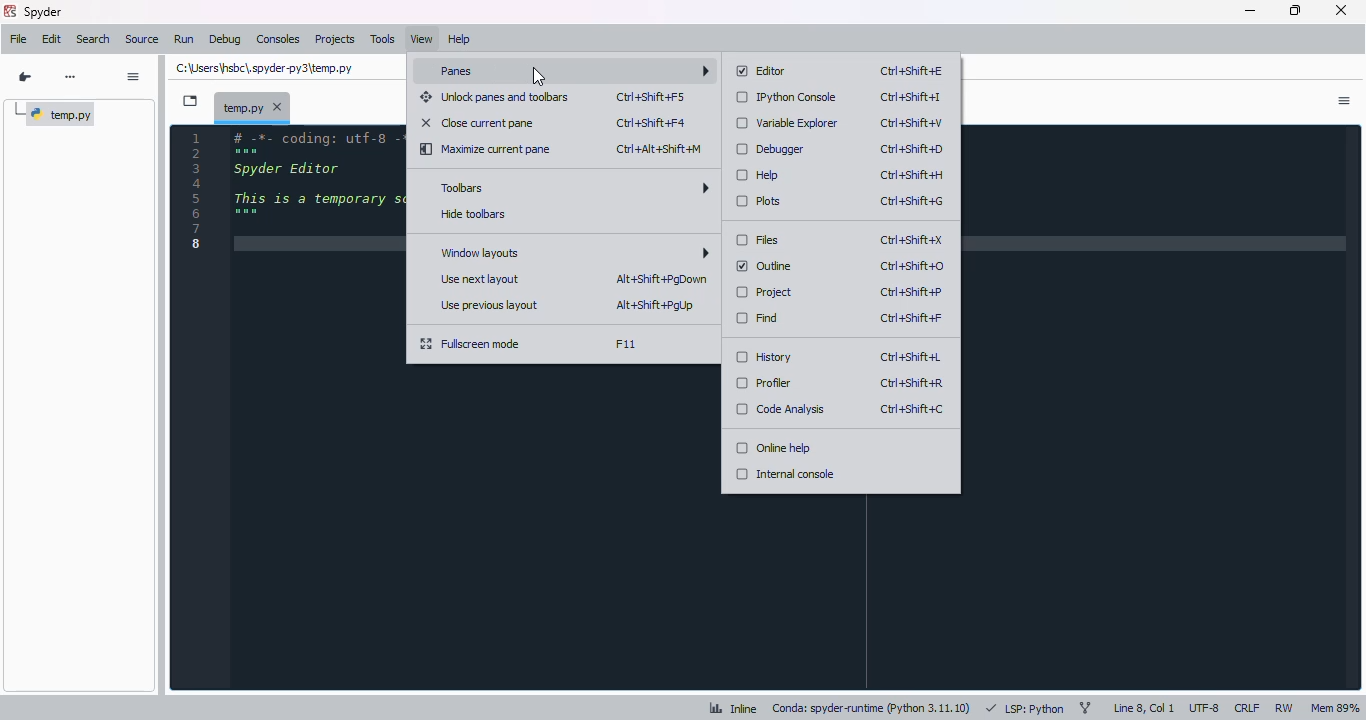 This screenshot has width=1366, height=720. Describe the element at coordinates (1345, 101) in the screenshot. I see `options` at that location.